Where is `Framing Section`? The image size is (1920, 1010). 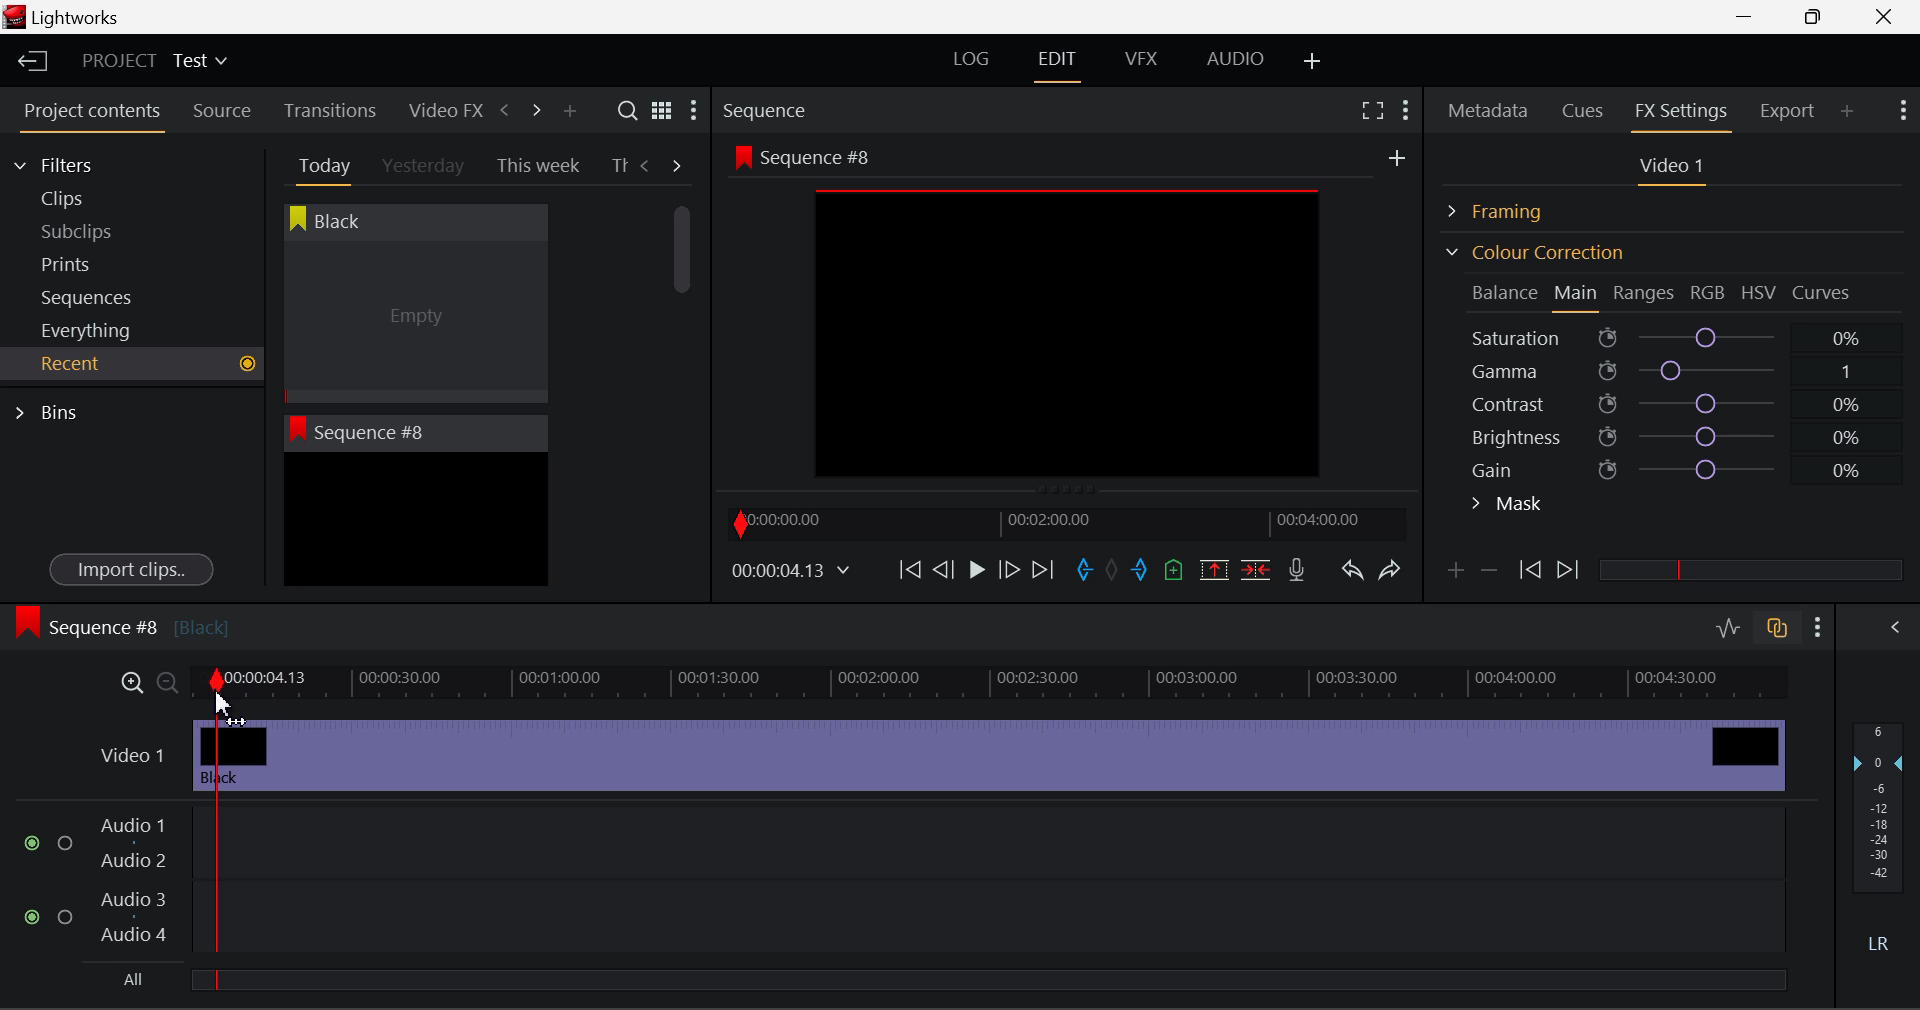 Framing Section is located at coordinates (1511, 208).